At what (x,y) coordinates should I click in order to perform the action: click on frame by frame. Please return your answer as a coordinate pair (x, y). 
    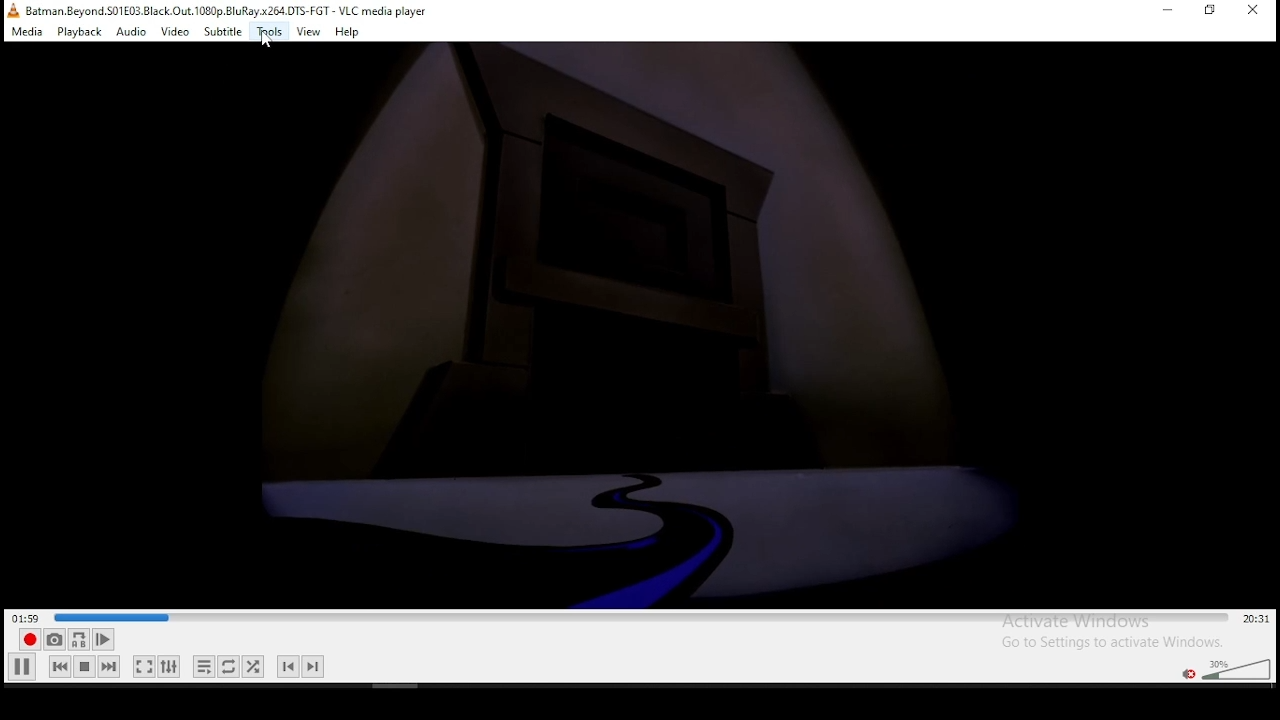
    Looking at the image, I should click on (100, 640).